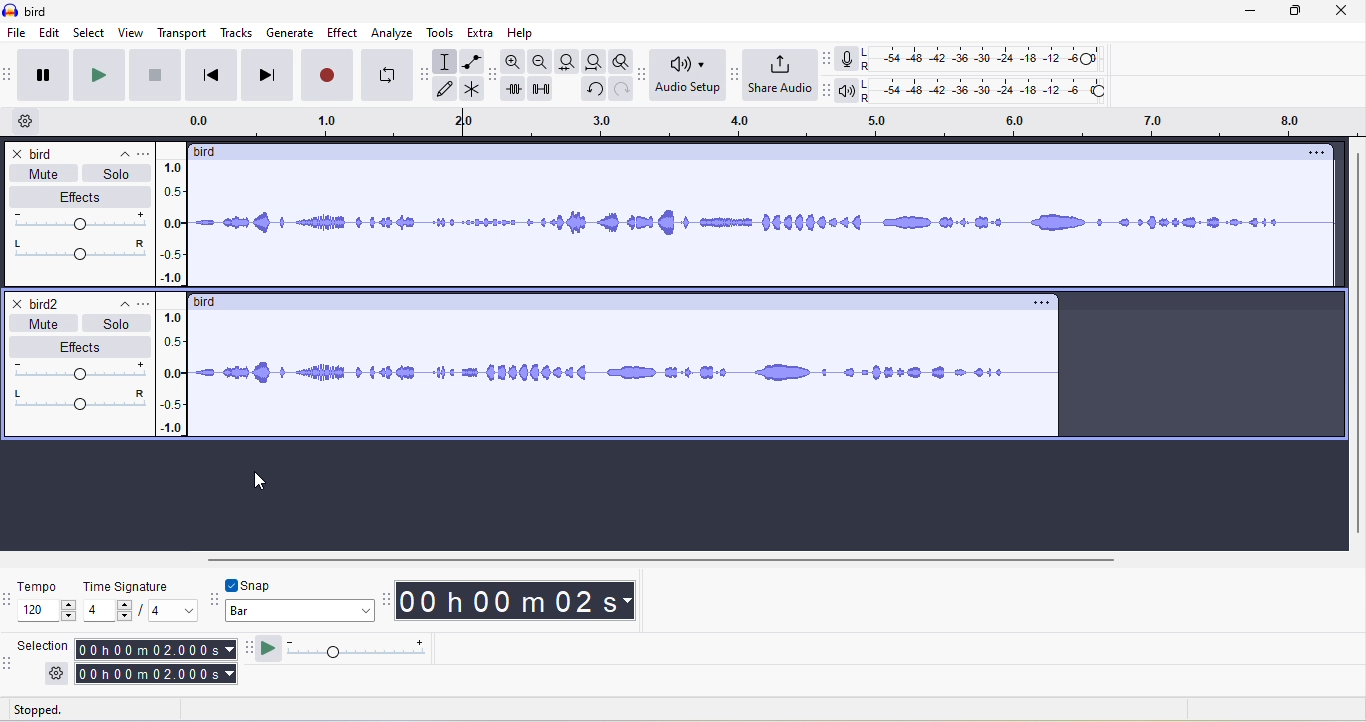 The height and width of the screenshot is (722, 1366). What do you see at coordinates (45, 659) in the screenshot?
I see `selection` at bounding box center [45, 659].